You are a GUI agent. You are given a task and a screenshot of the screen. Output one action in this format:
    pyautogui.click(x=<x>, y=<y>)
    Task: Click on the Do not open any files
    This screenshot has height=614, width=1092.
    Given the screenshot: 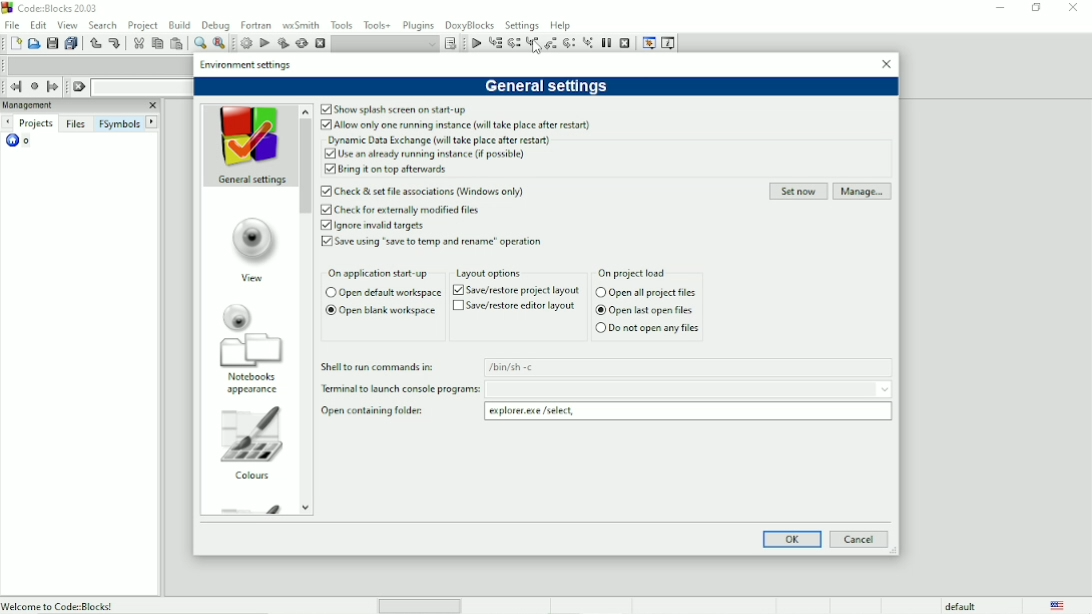 What is the action you would take?
    pyautogui.click(x=645, y=328)
    